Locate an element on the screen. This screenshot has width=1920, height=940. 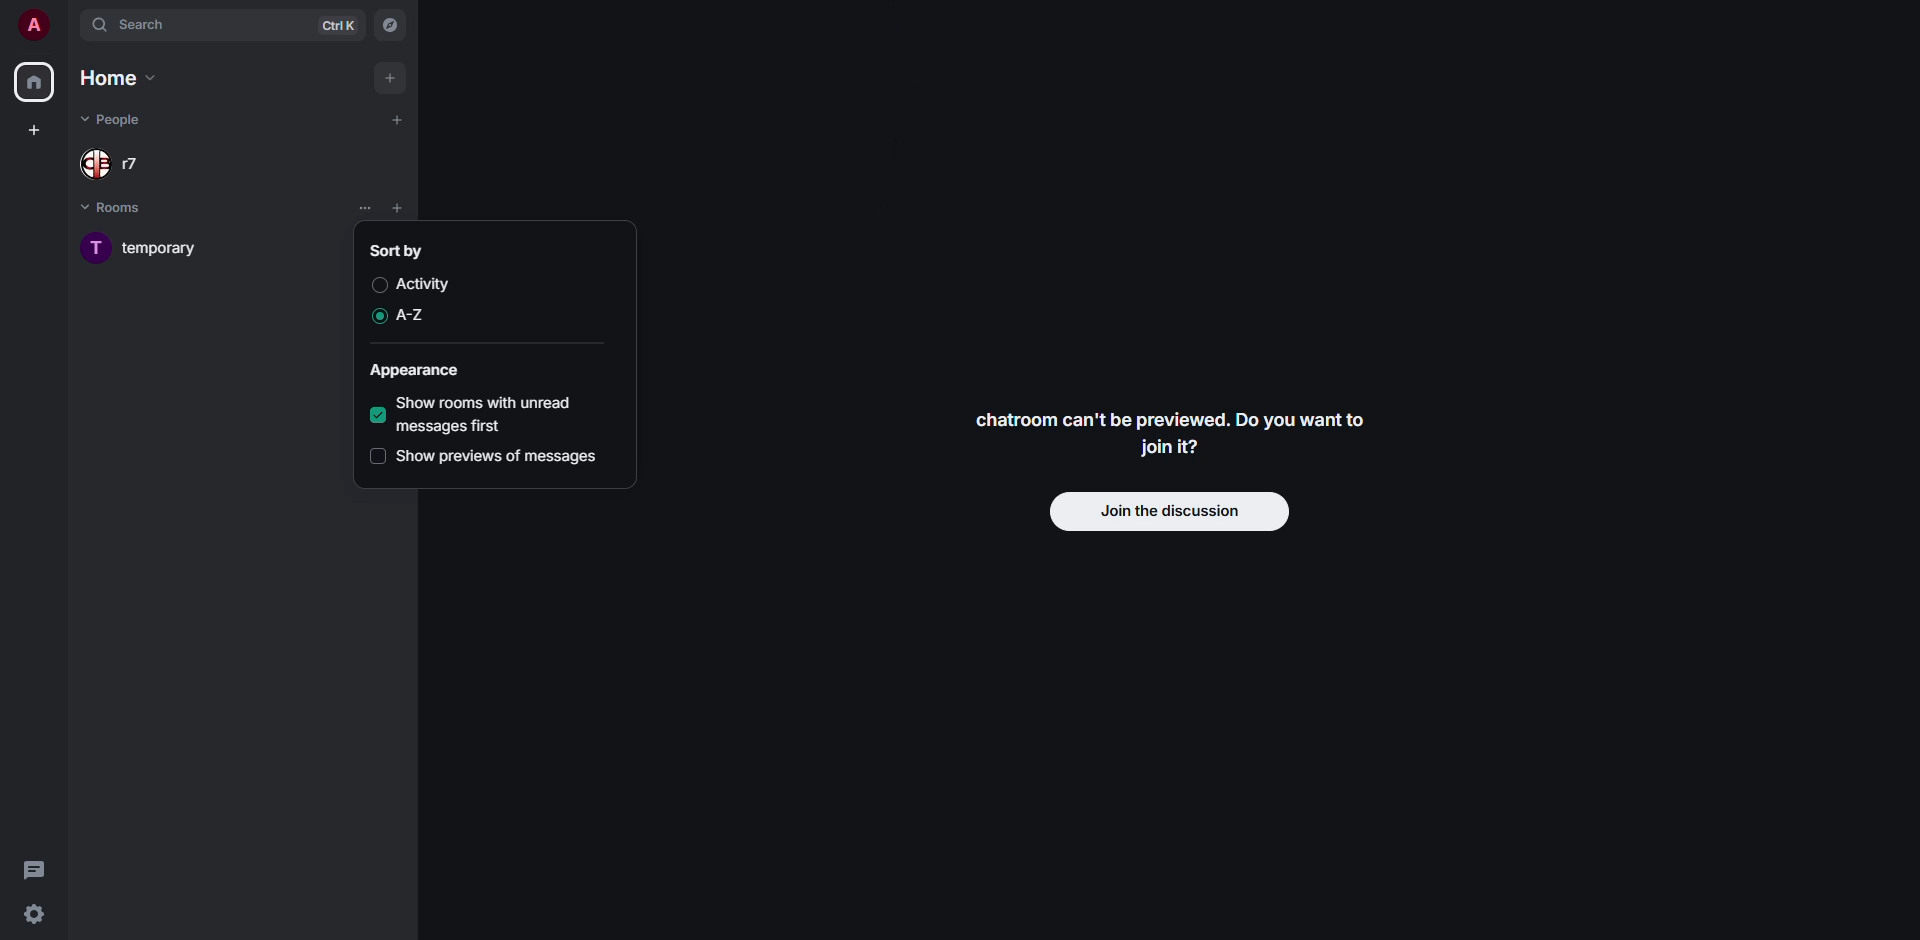
rooms is located at coordinates (127, 206).